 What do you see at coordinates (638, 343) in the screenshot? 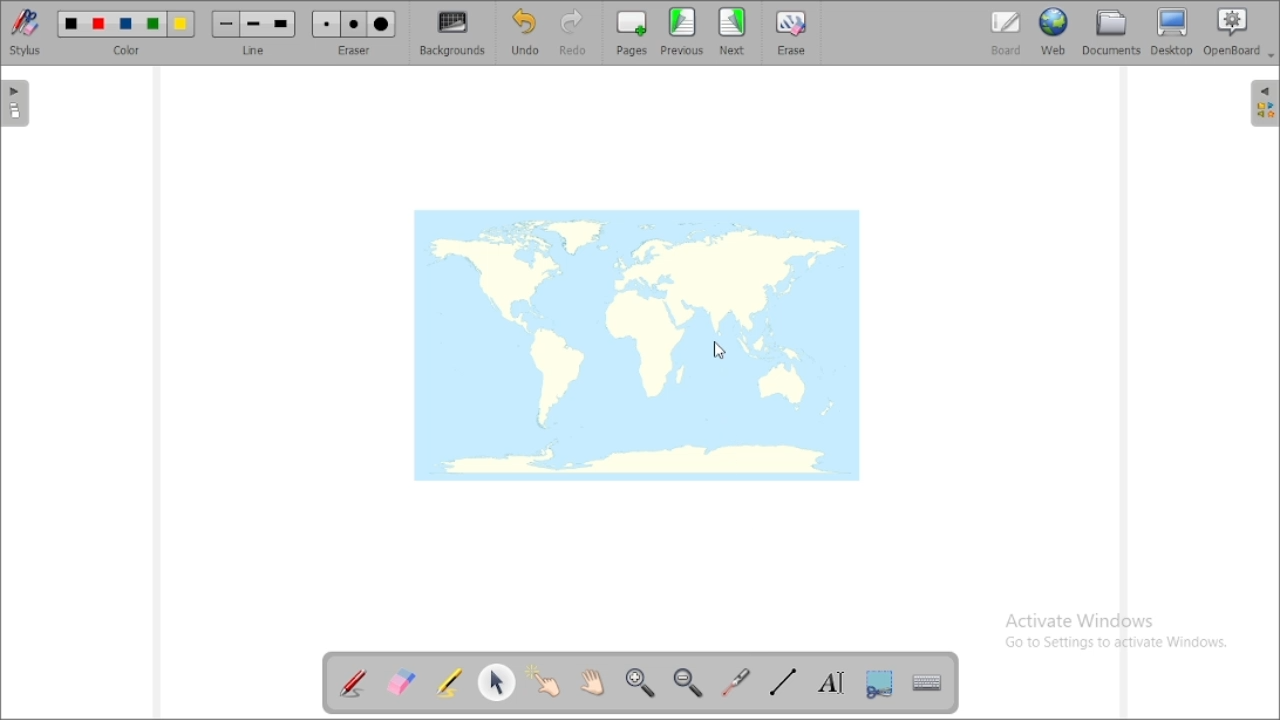
I see `image` at bounding box center [638, 343].